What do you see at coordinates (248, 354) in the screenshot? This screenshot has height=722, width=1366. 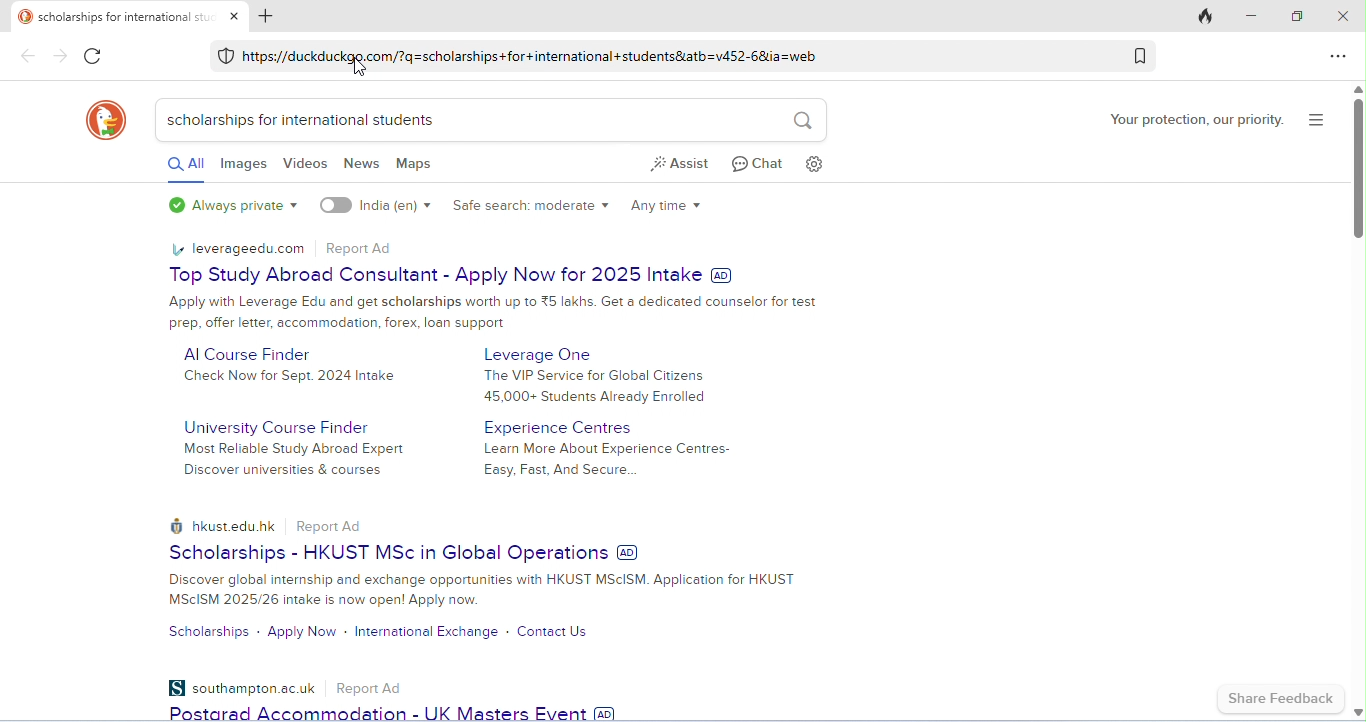 I see `AI course Finder` at bounding box center [248, 354].